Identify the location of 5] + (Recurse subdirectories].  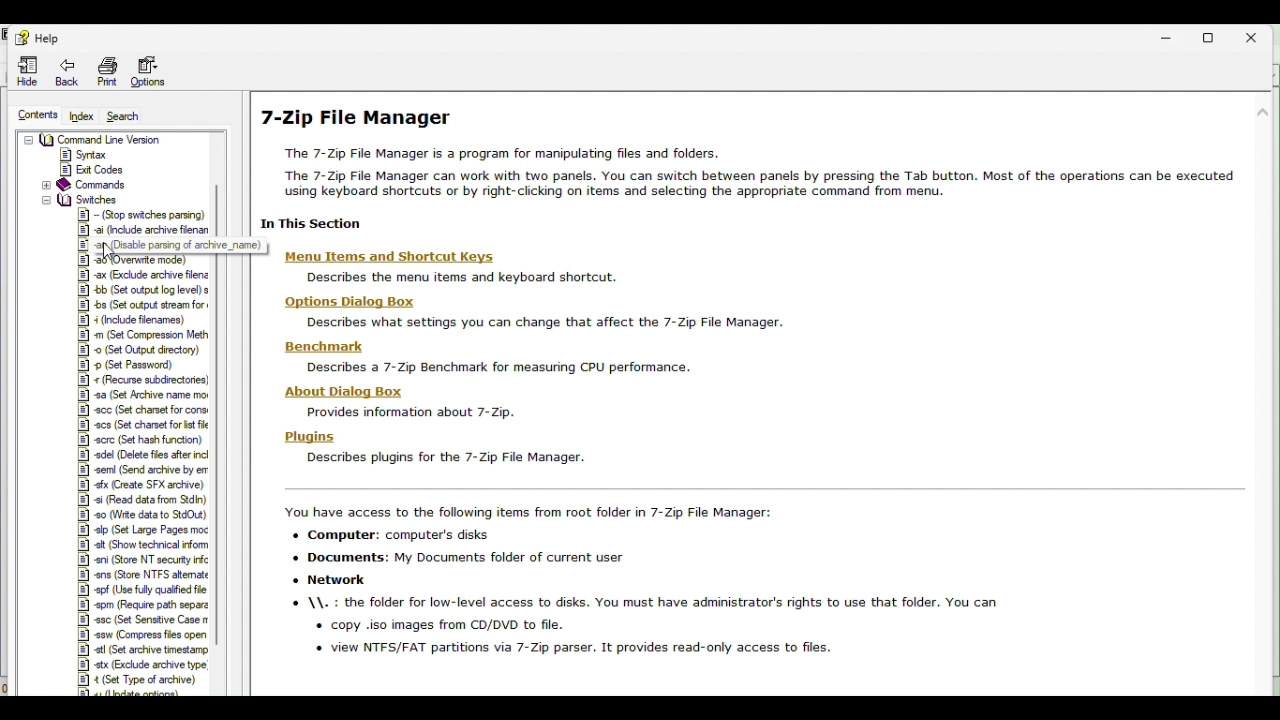
(142, 382).